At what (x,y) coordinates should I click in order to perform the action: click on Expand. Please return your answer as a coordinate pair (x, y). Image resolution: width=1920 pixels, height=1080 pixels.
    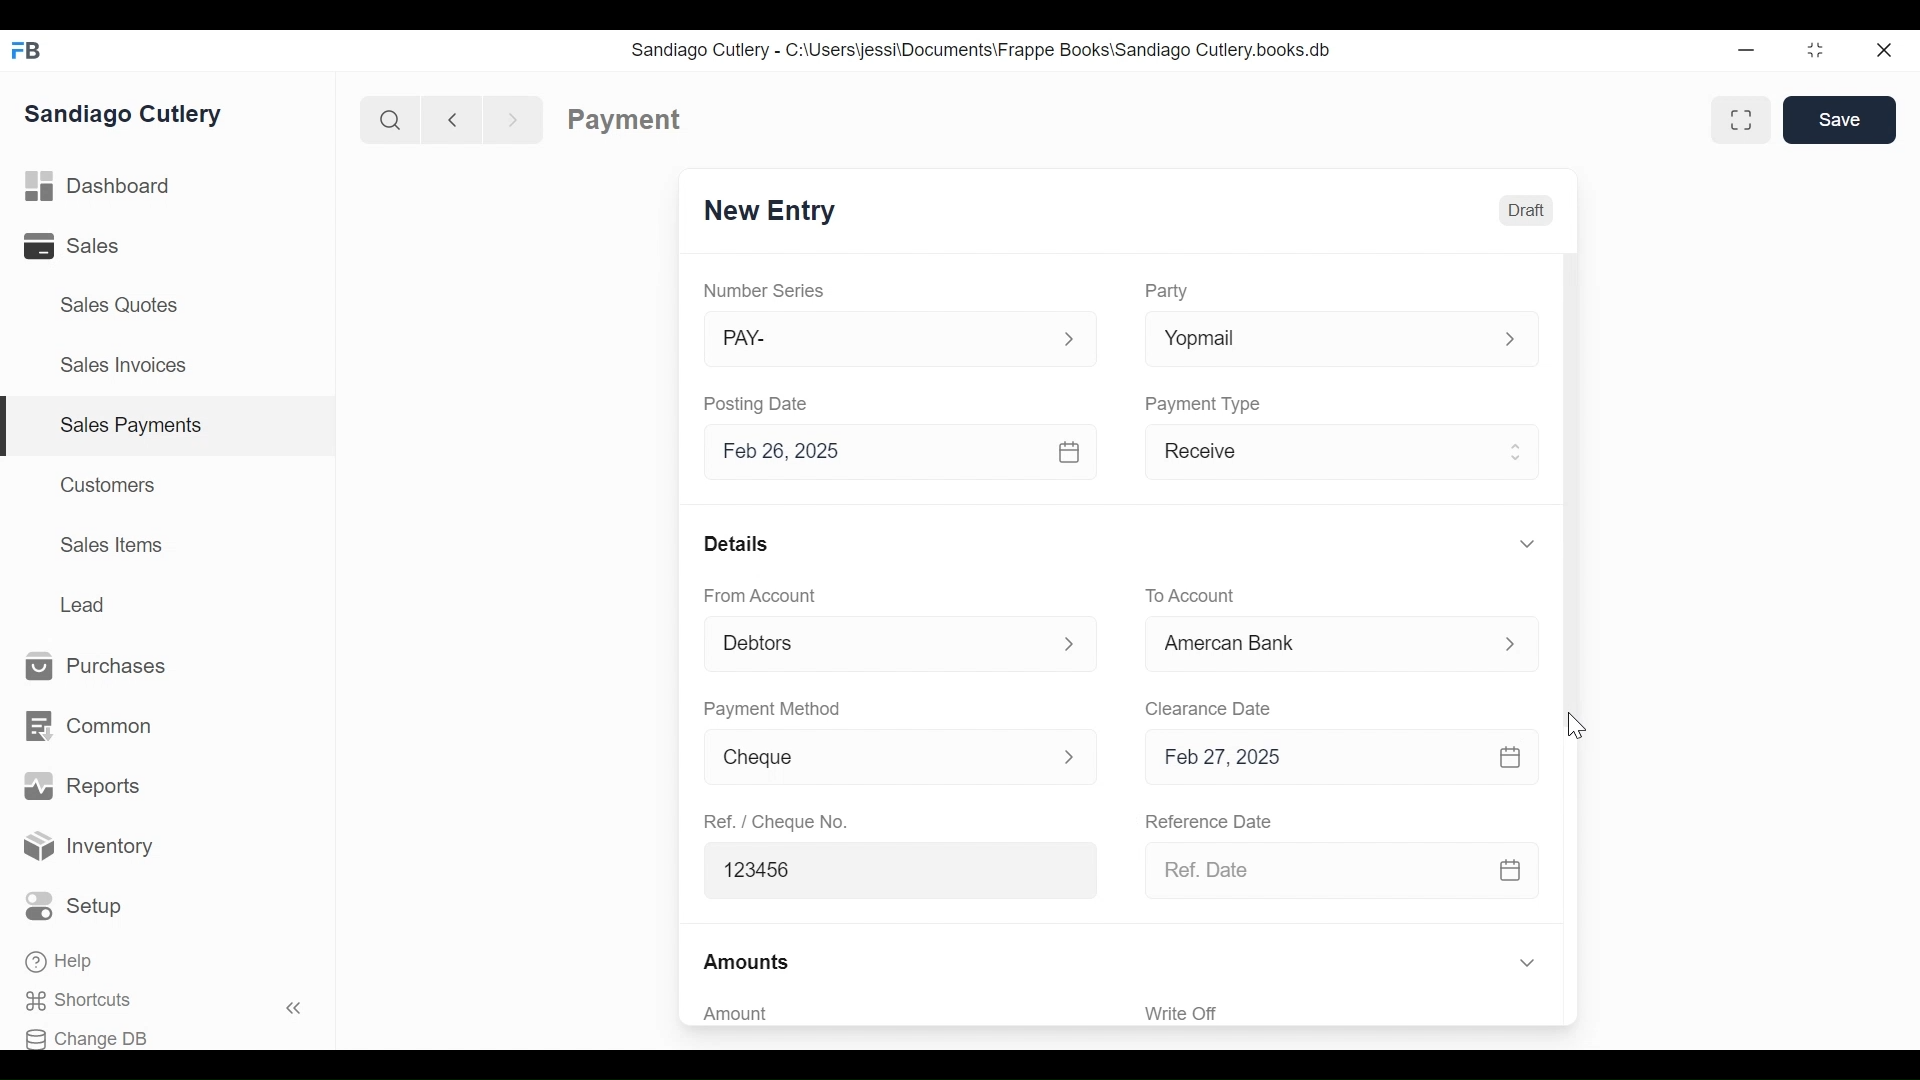
    Looking at the image, I should click on (1526, 543).